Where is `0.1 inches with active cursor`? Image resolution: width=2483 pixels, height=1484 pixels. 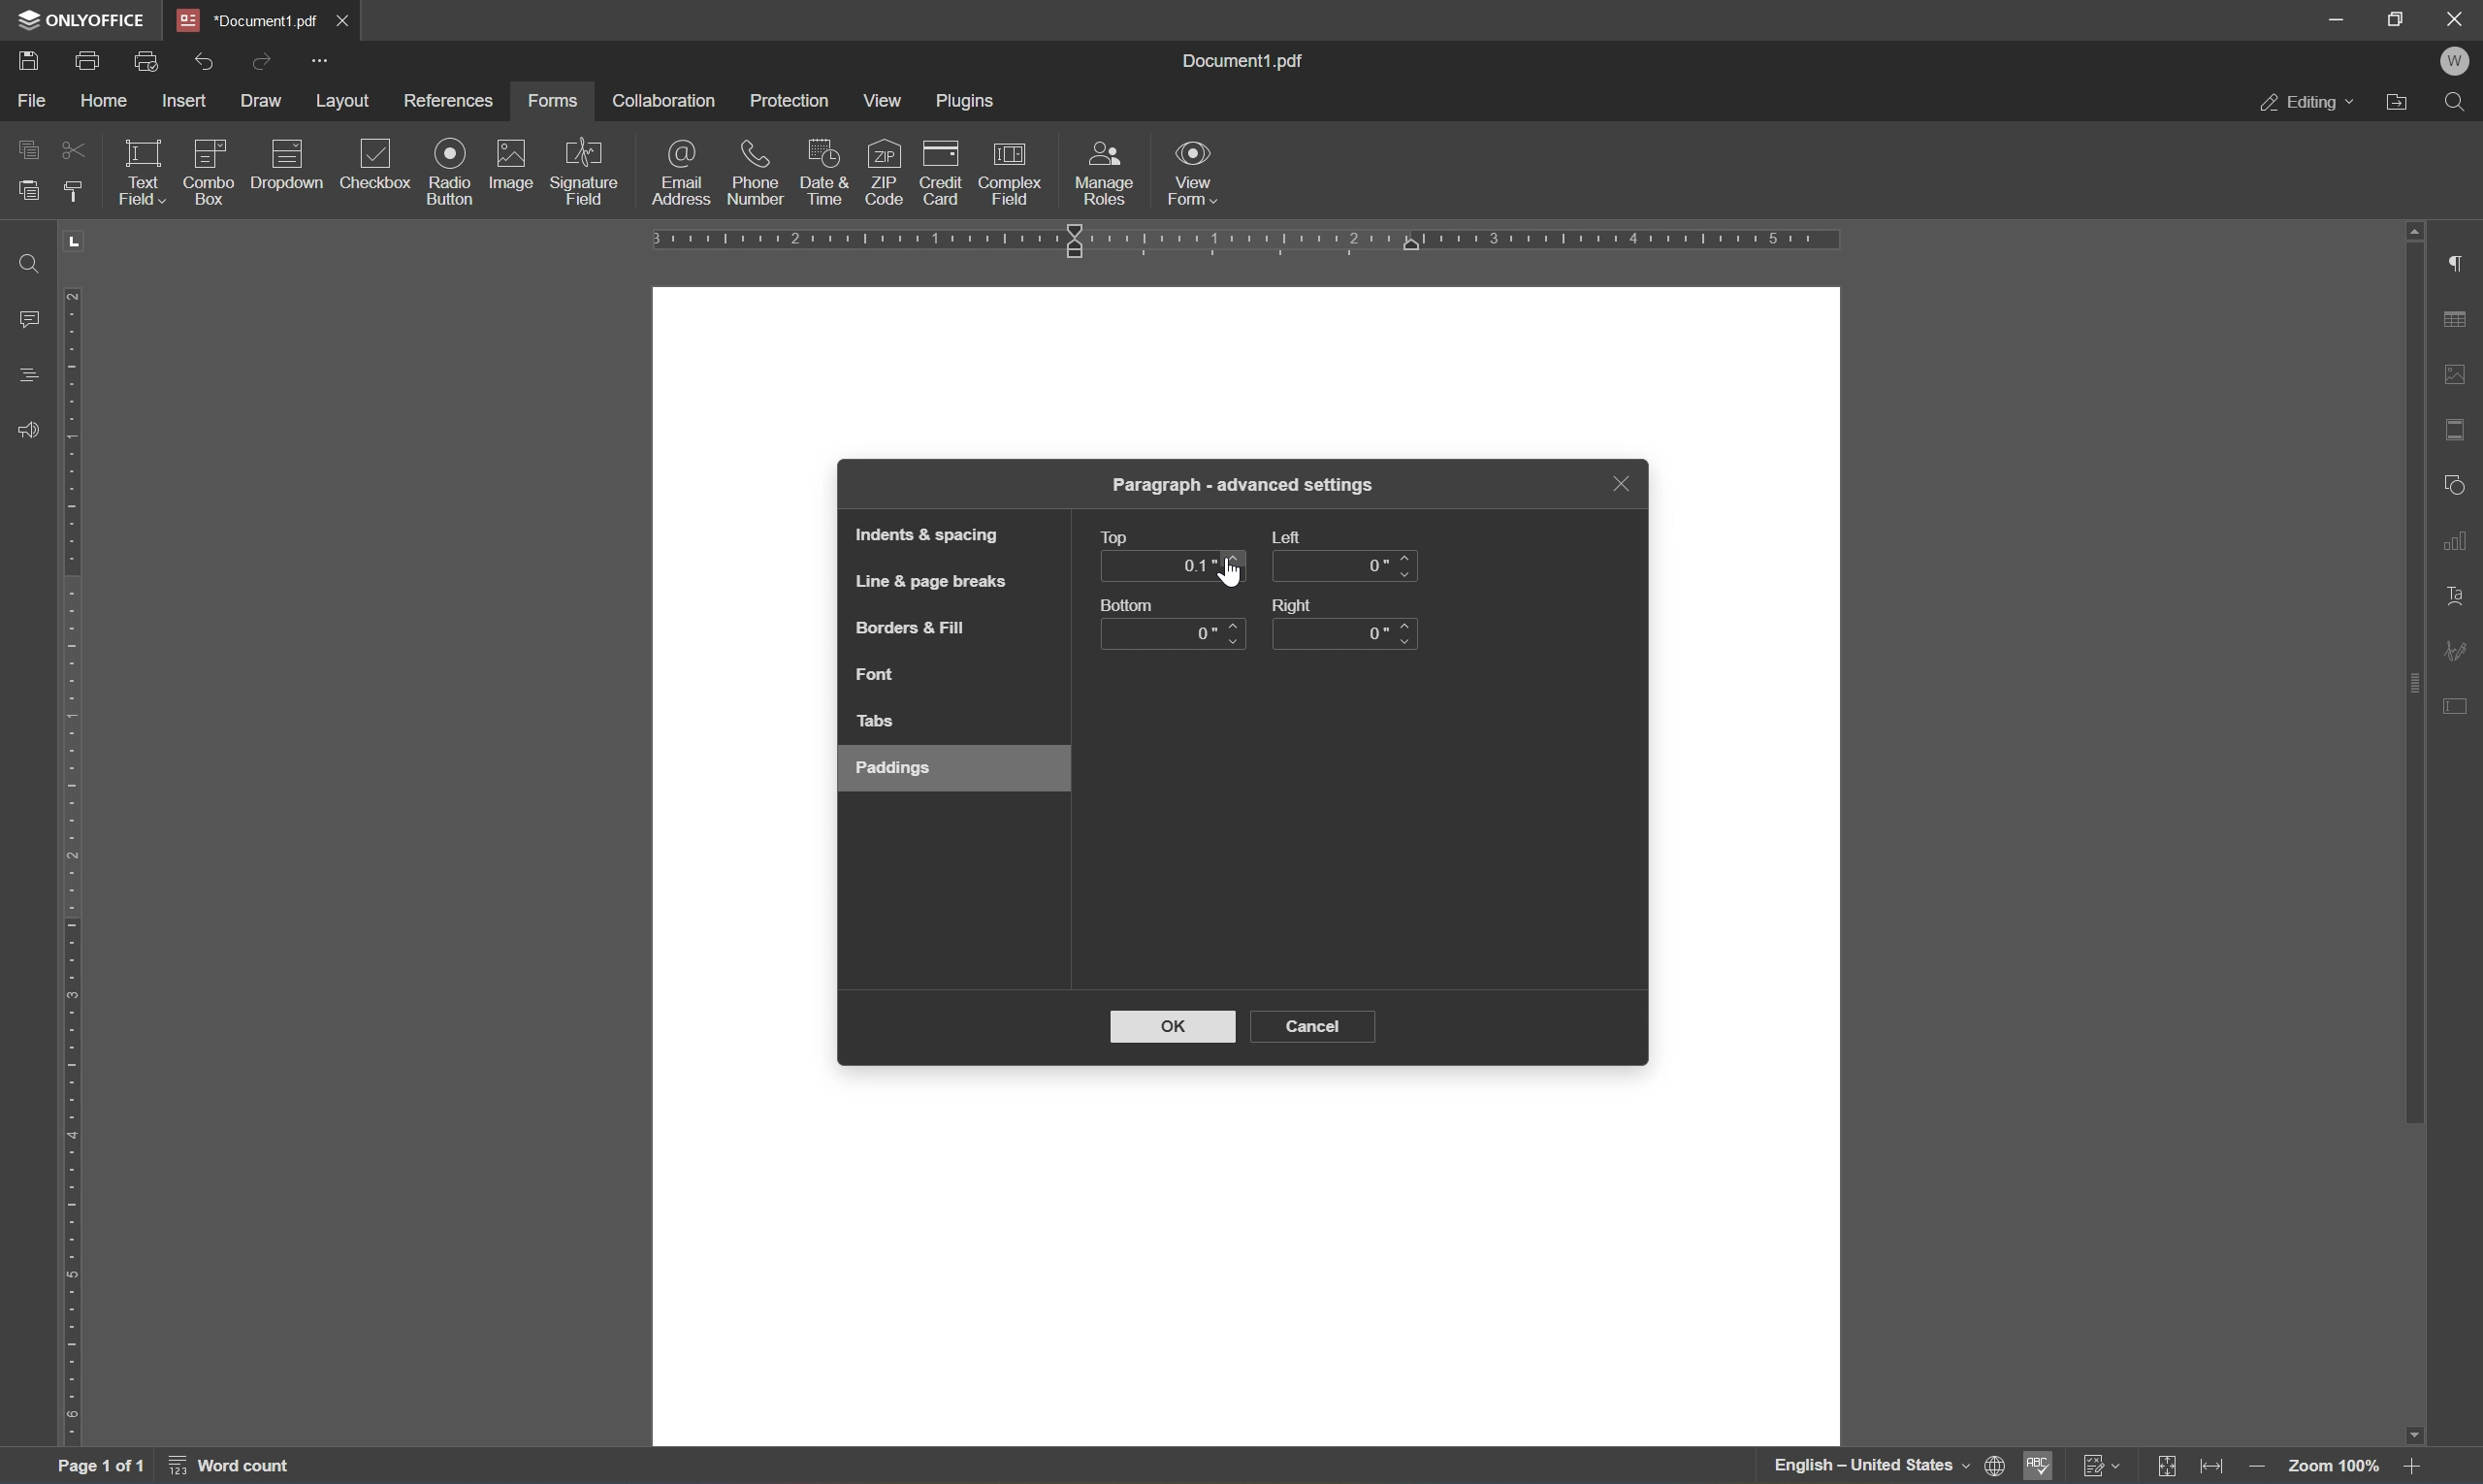
0.1 inches with active cursor is located at coordinates (1209, 562).